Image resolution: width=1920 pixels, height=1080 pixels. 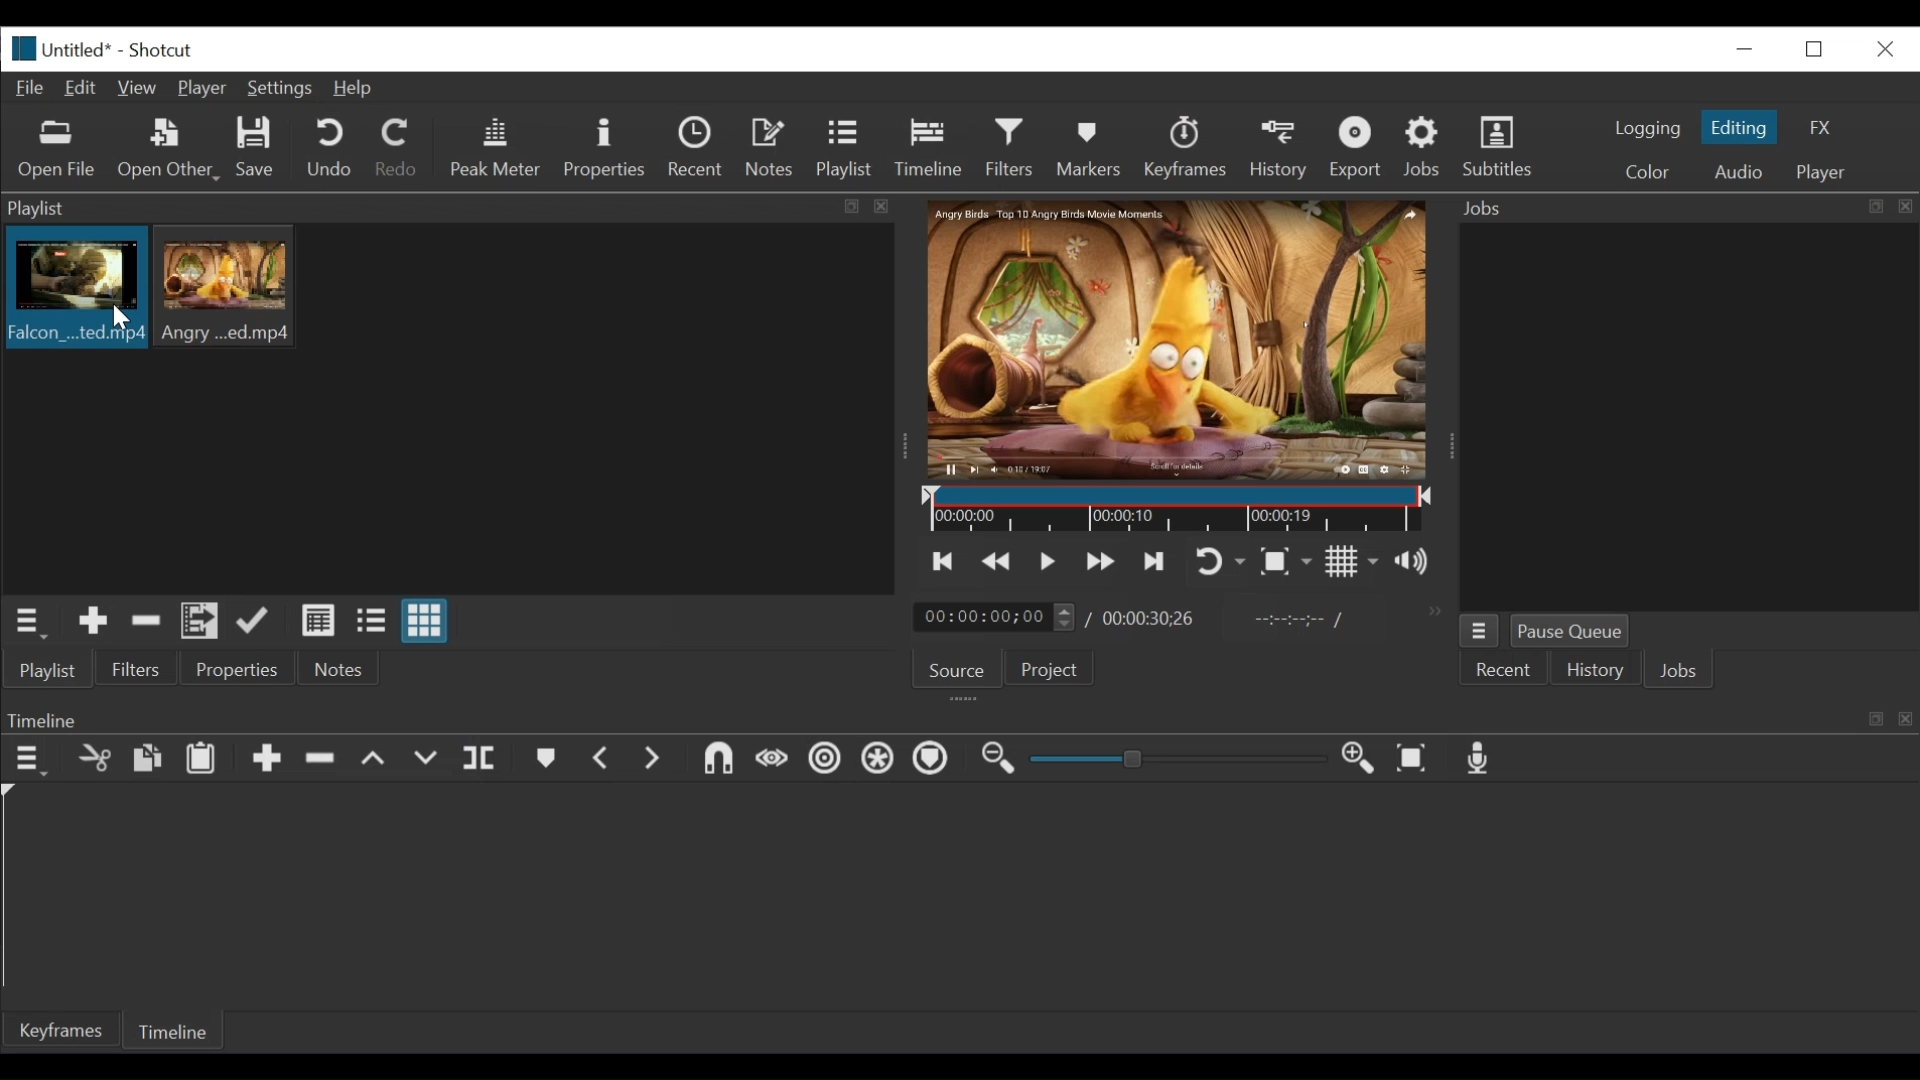 What do you see at coordinates (80, 52) in the screenshot?
I see `File name` at bounding box center [80, 52].